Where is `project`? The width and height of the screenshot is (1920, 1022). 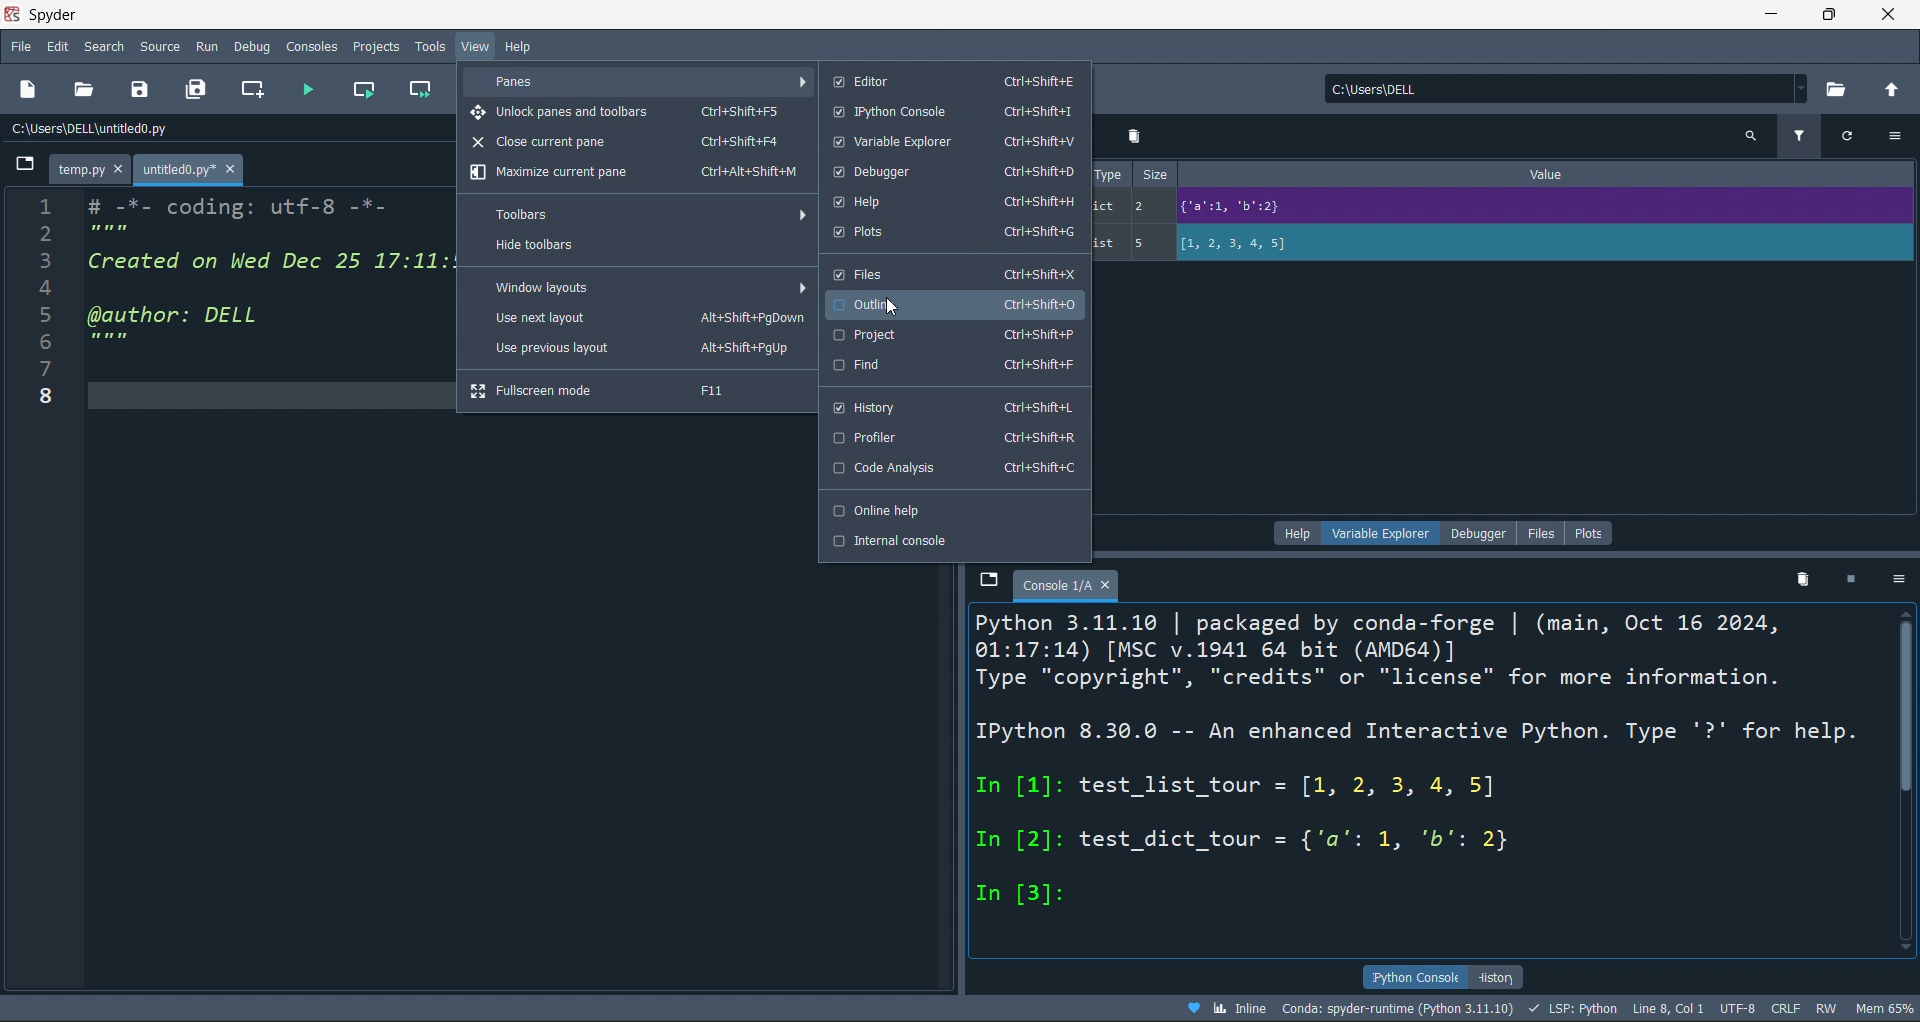 project is located at coordinates (955, 335).